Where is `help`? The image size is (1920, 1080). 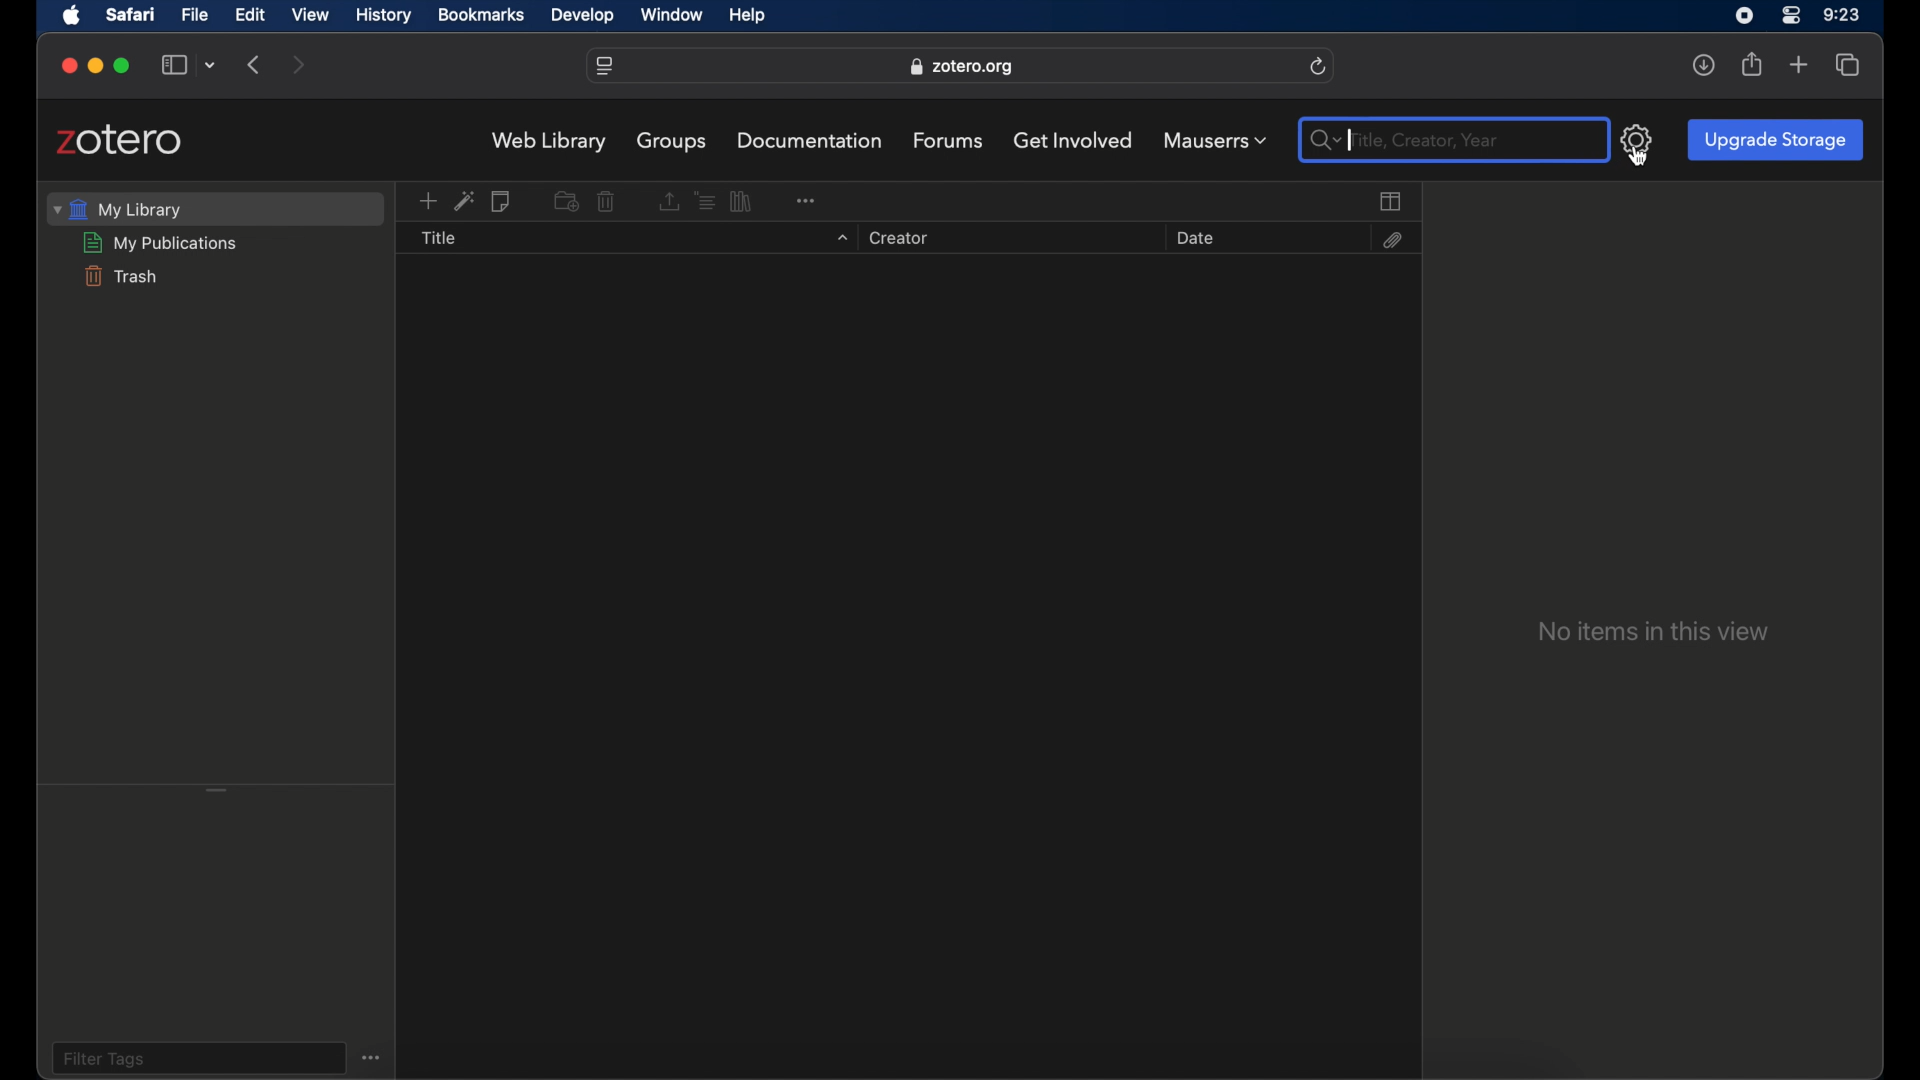 help is located at coordinates (746, 16).